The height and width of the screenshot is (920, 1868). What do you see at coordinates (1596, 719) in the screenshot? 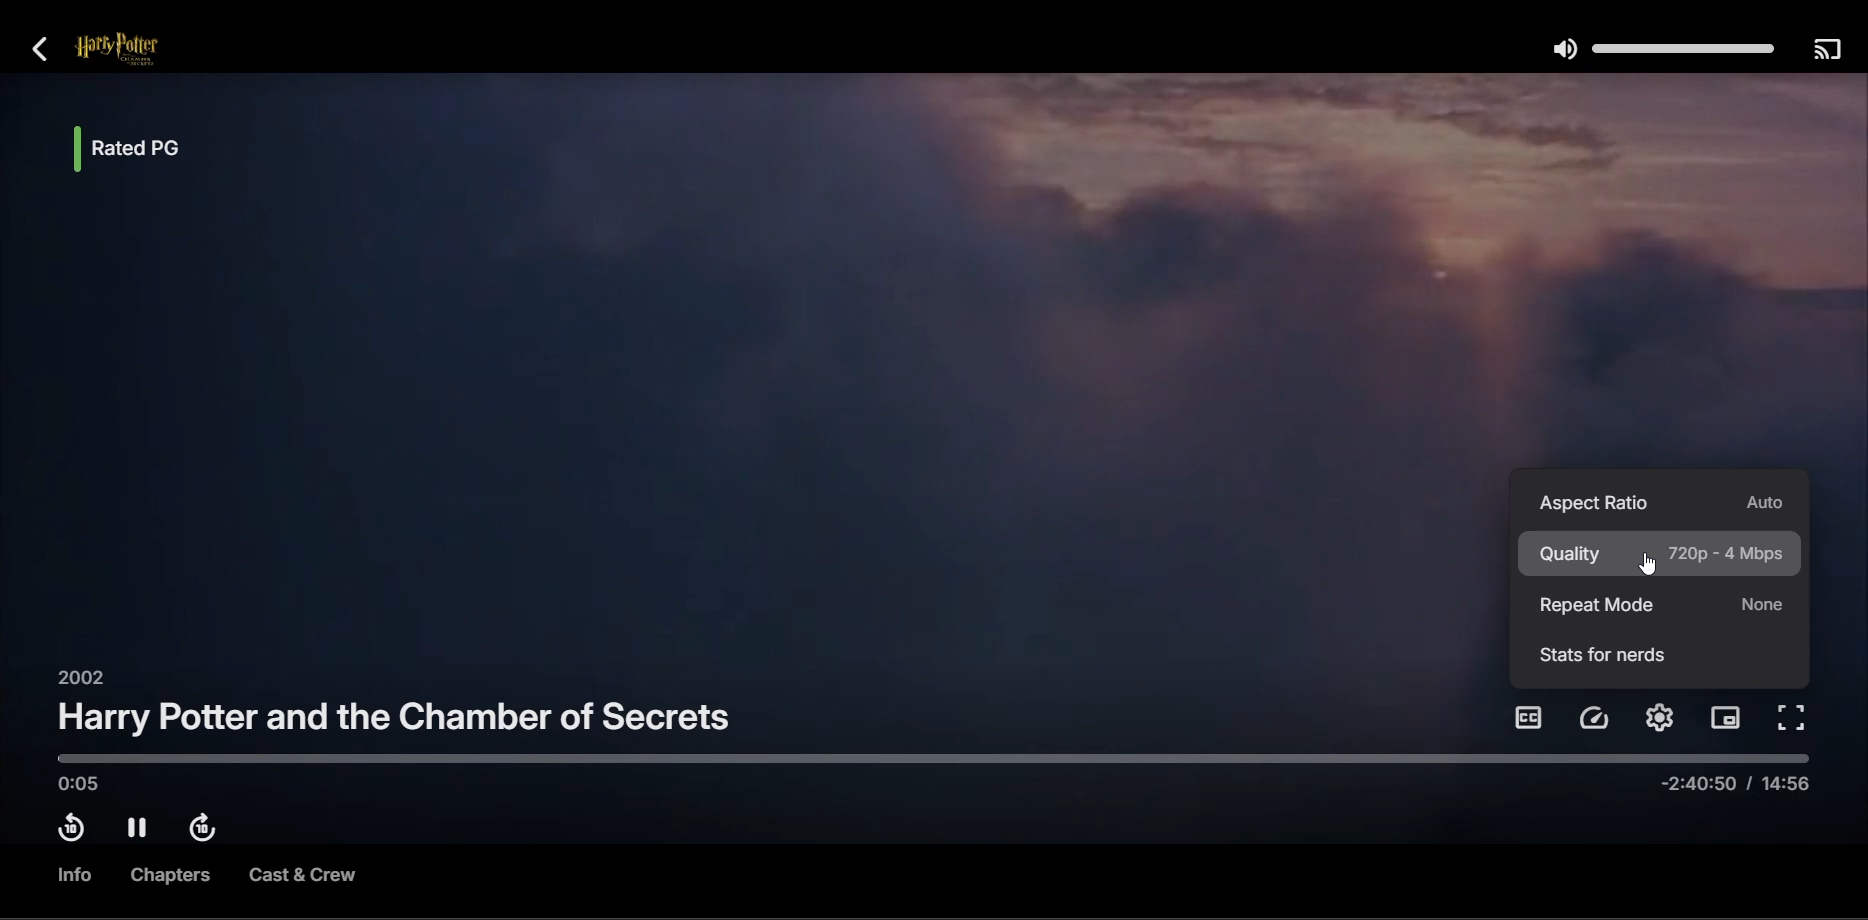
I see `Playback Settings` at bounding box center [1596, 719].